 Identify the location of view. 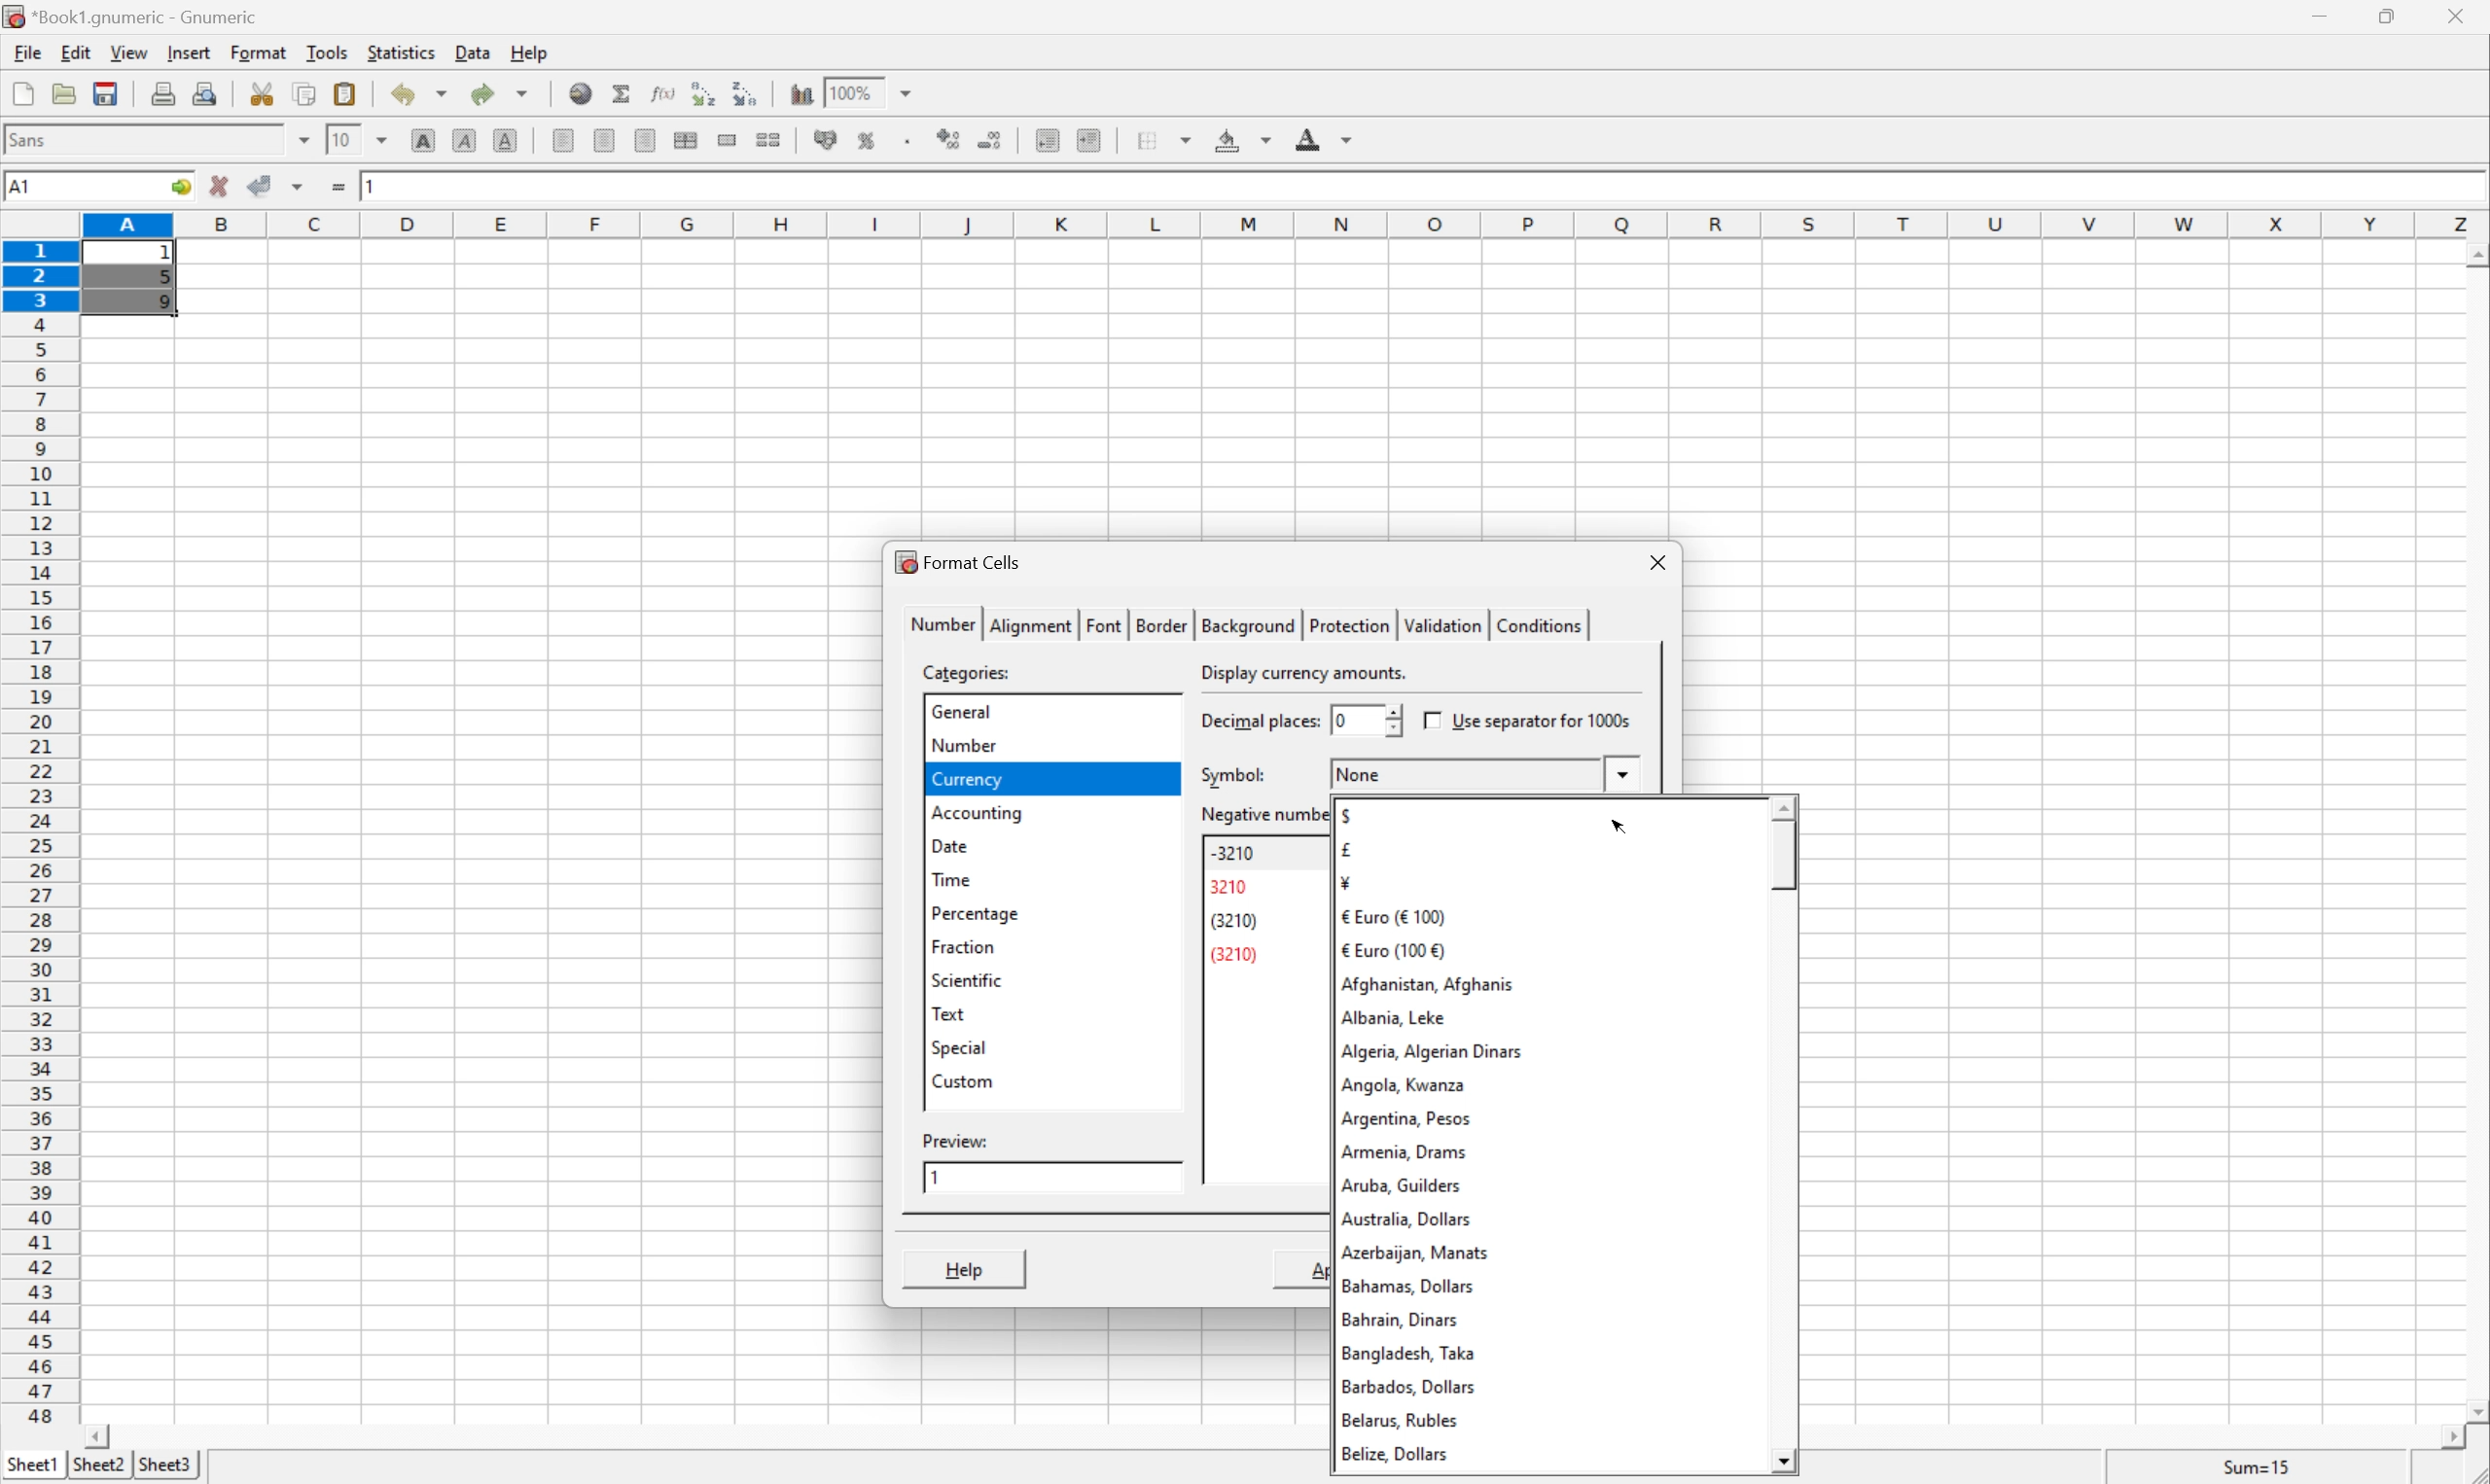
(131, 52).